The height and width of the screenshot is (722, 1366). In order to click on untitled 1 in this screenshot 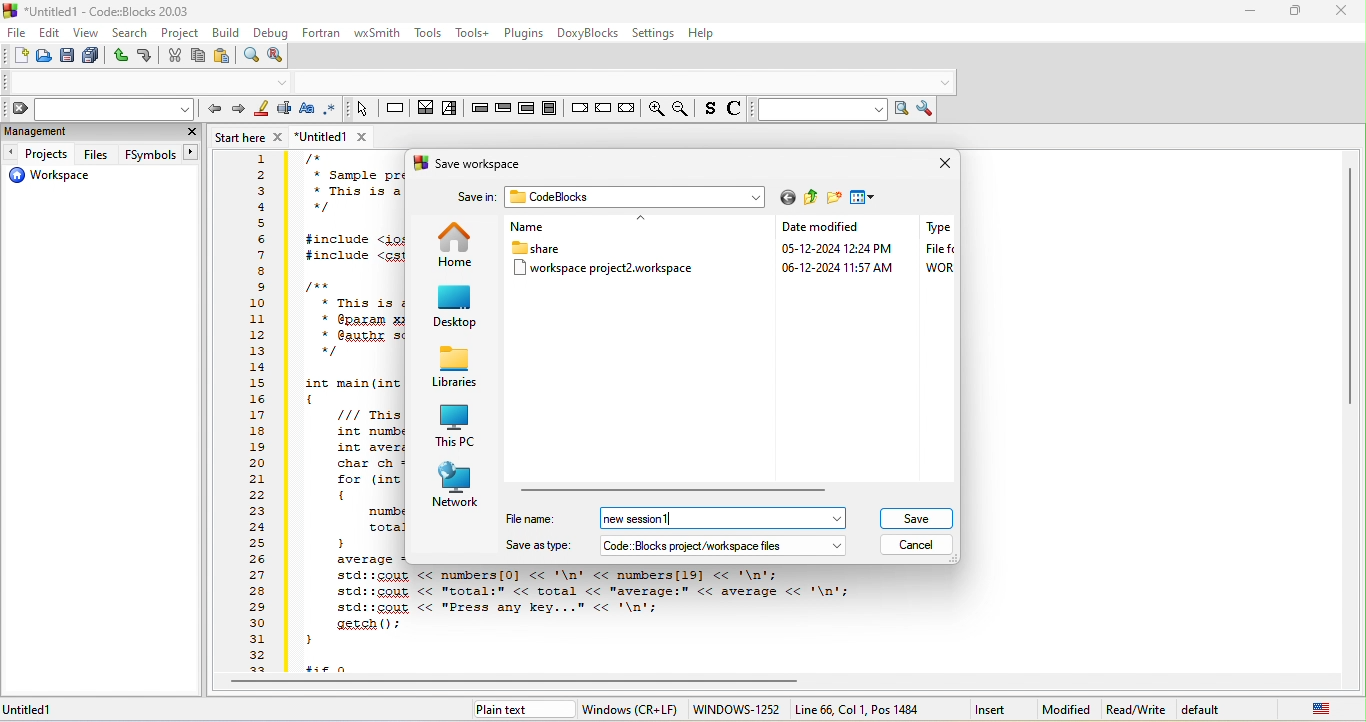, I will do `click(339, 137)`.